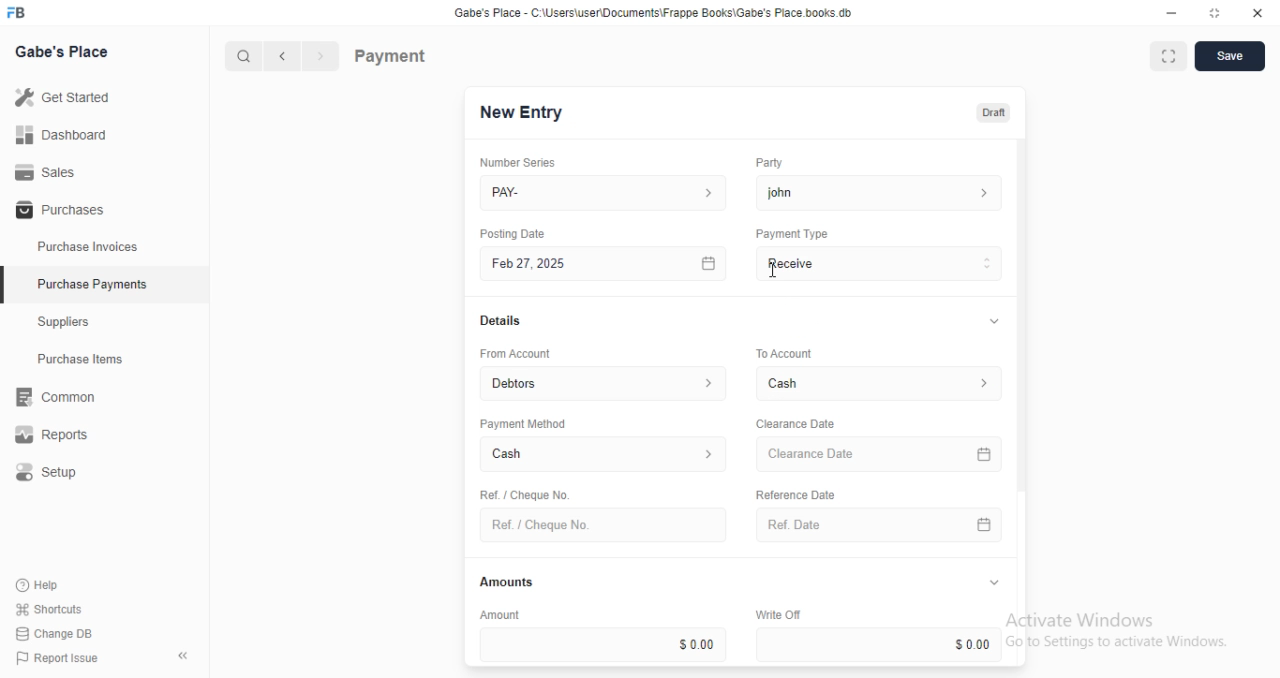  I want to click on New Entry, so click(522, 113).